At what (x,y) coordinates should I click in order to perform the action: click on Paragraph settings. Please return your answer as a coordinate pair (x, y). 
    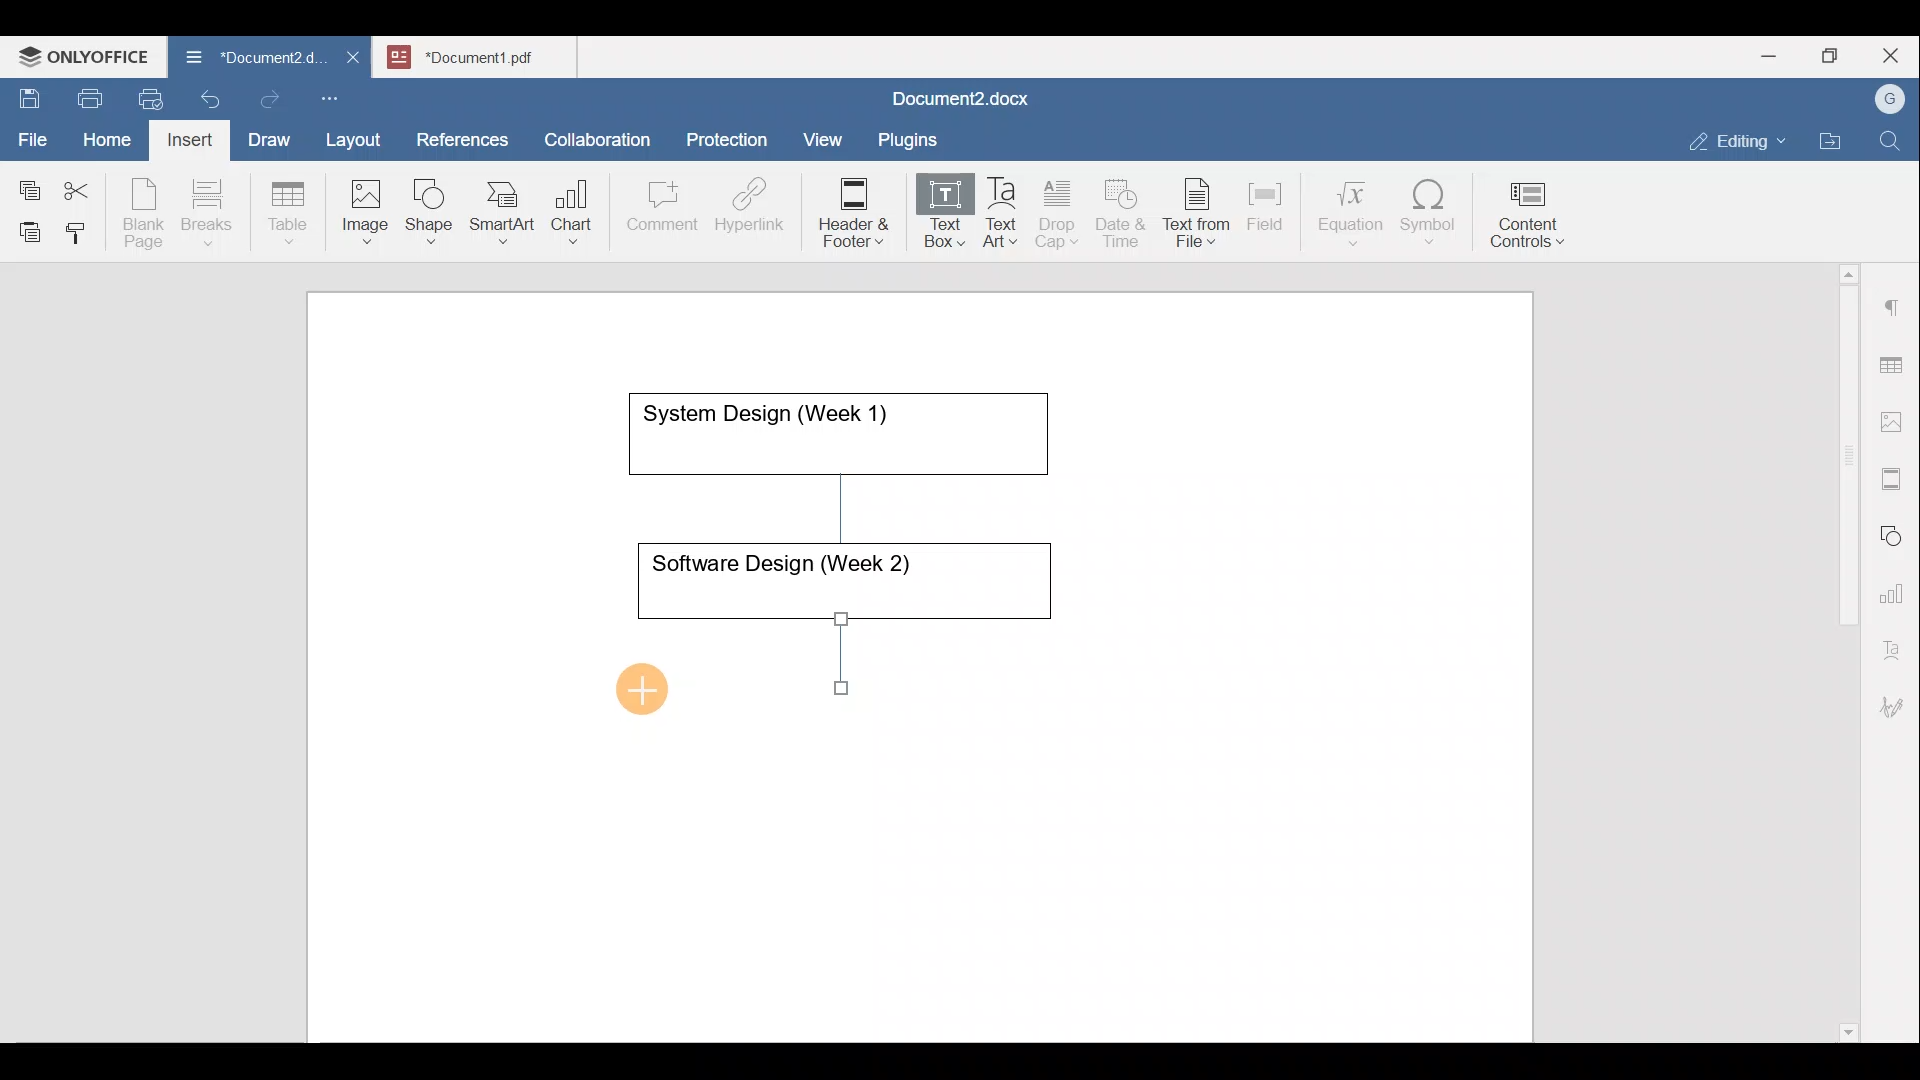
    Looking at the image, I should click on (1894, 299).